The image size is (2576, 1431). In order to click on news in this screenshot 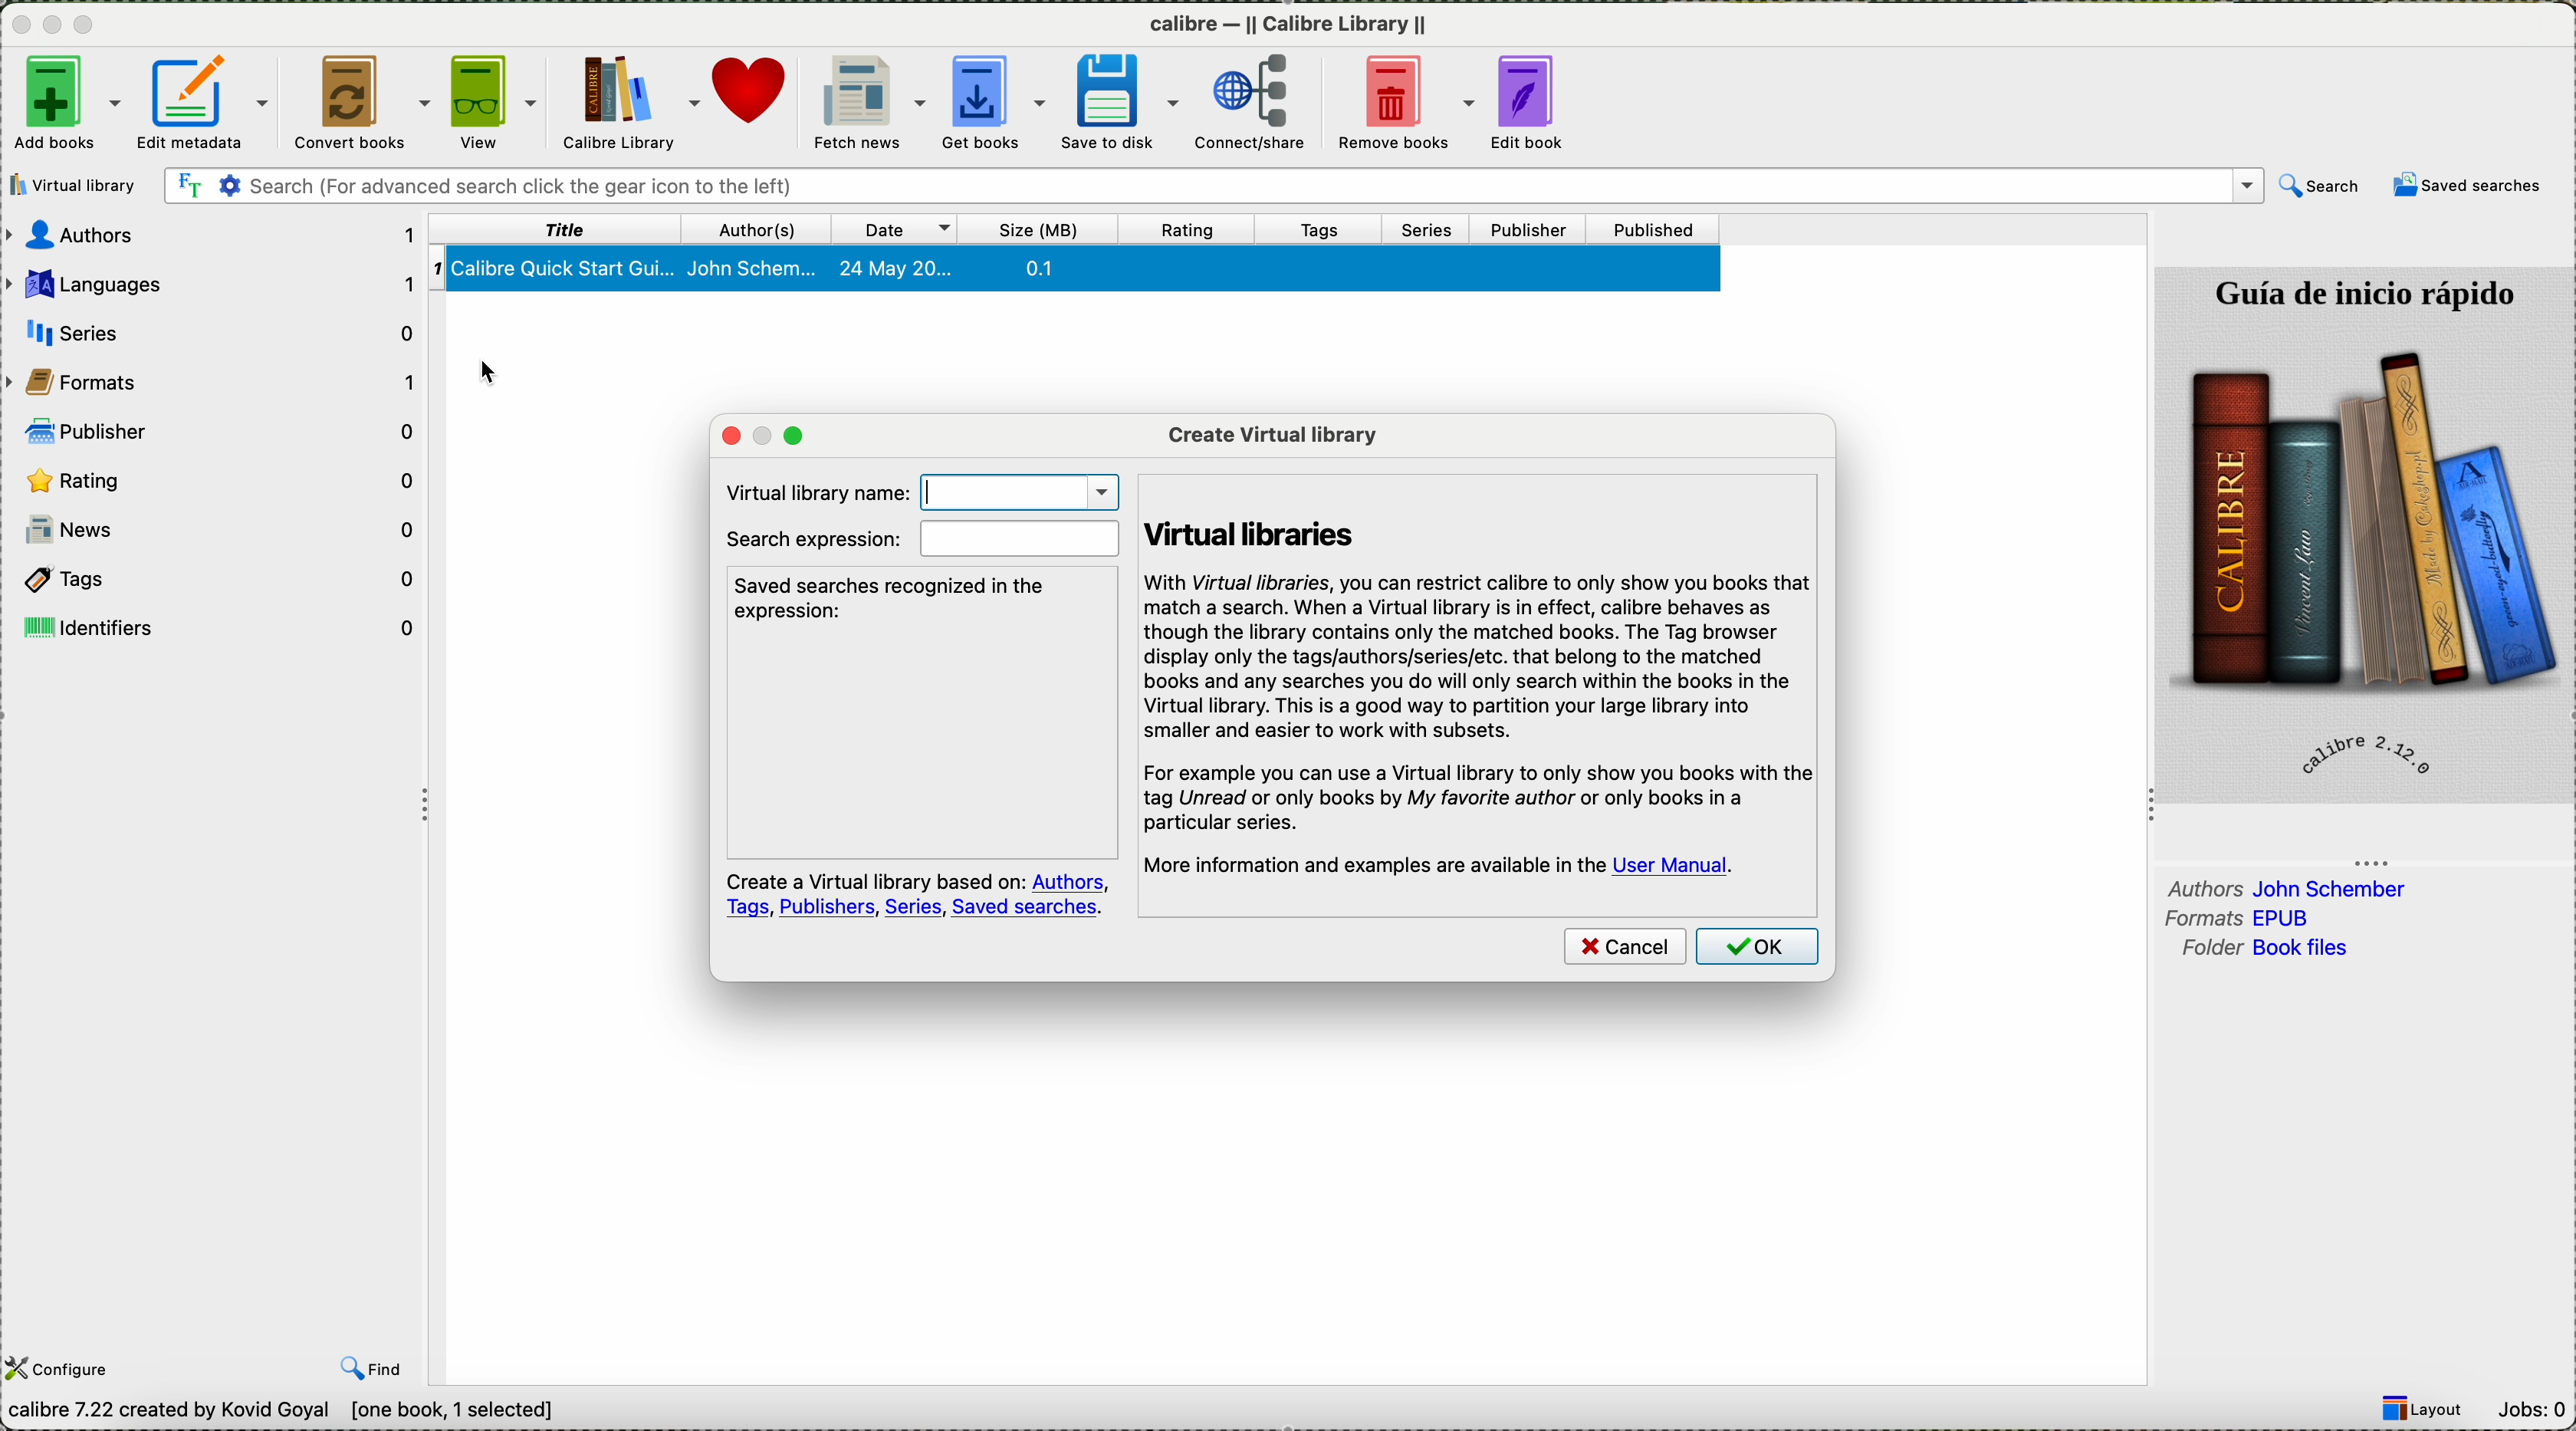, I will do `click(220, 534)`.